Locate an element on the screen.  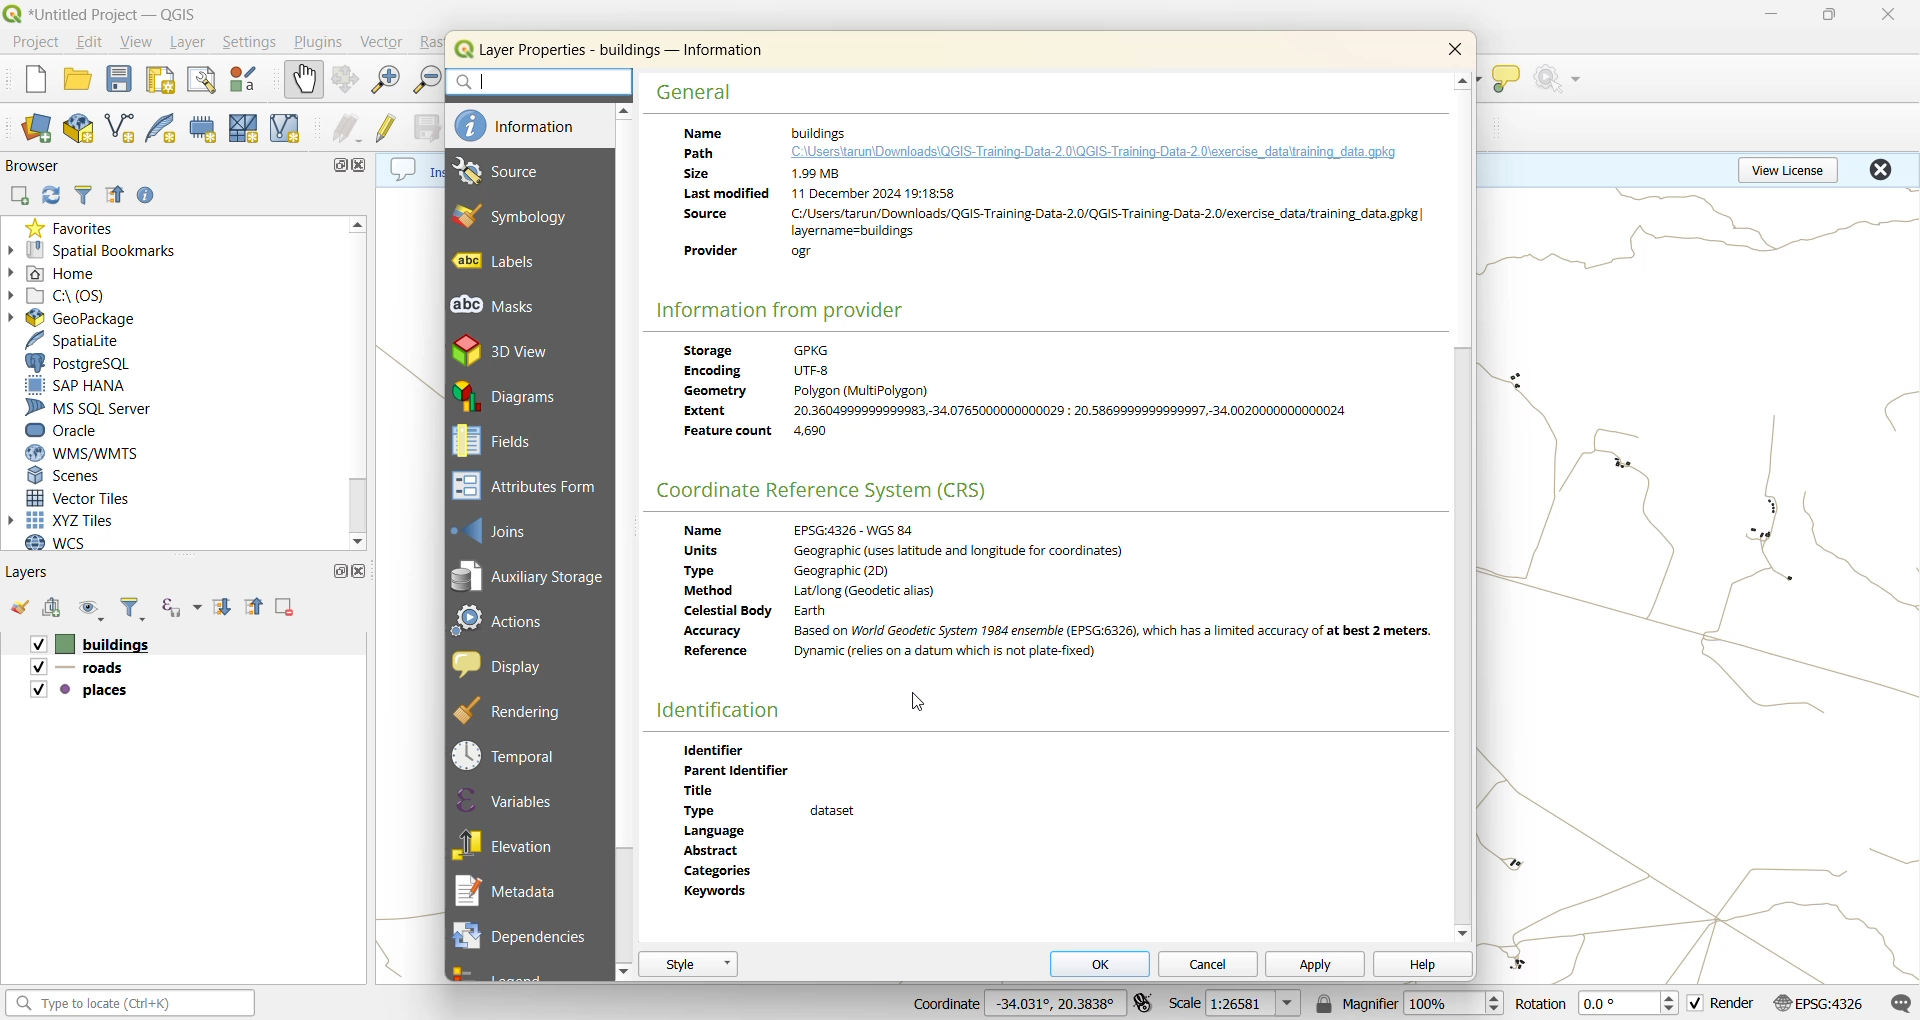
pan to selection is located at coordinates (348, 79).